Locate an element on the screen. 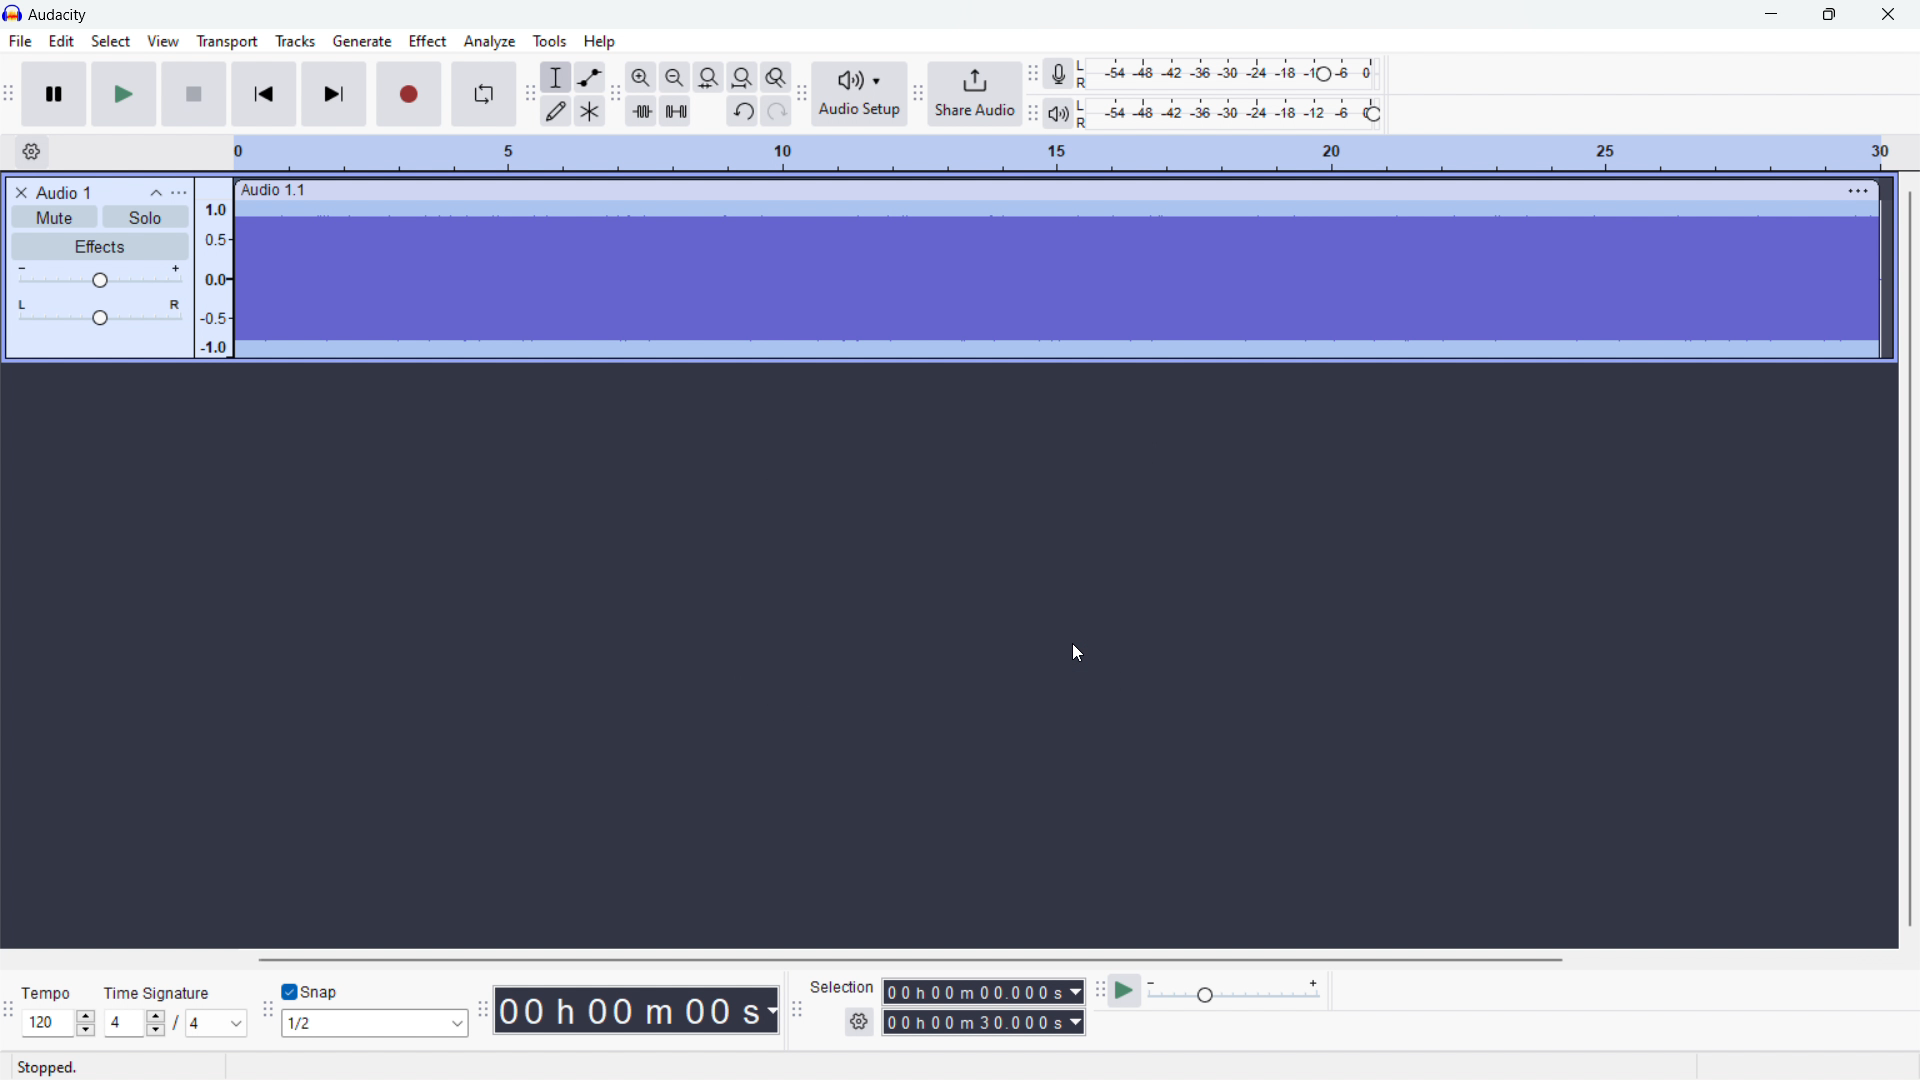 This screenshot has height=1080, width=1920. set time signature is located at coordinates (175, 1023).